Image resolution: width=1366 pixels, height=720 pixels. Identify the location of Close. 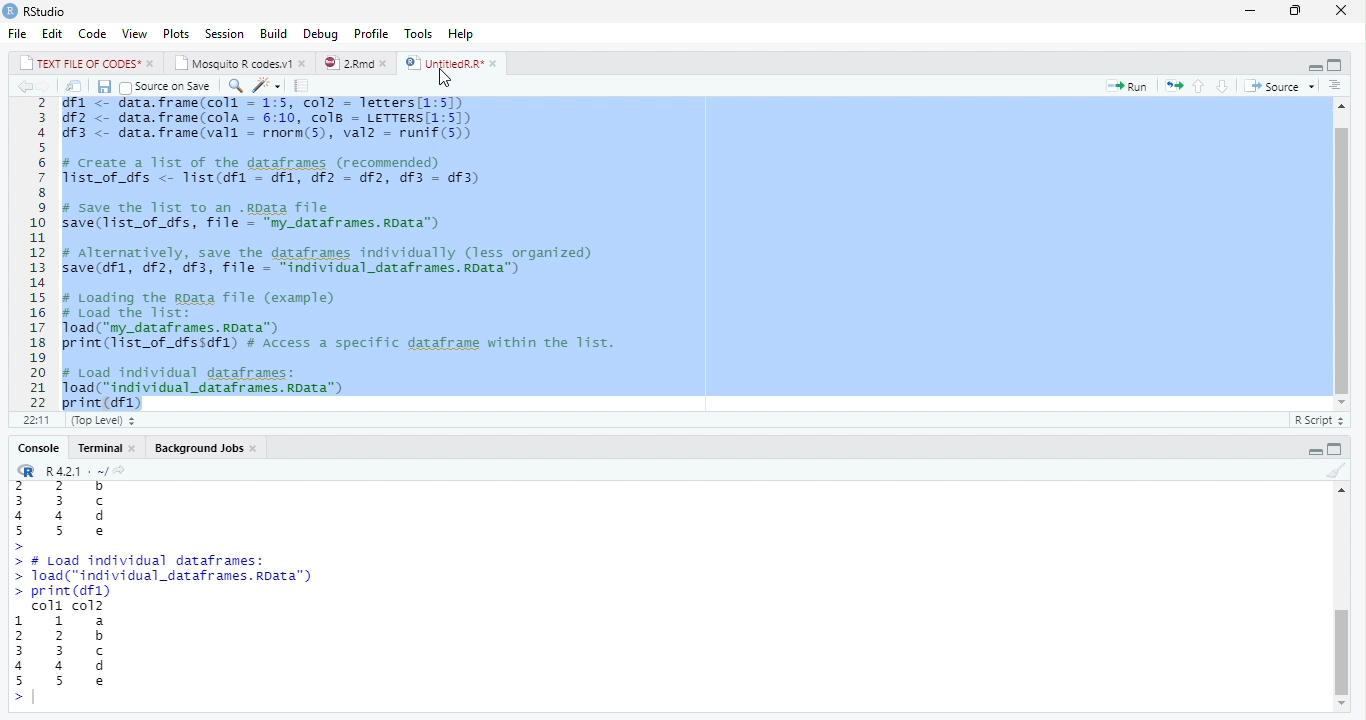
(1341, 11).